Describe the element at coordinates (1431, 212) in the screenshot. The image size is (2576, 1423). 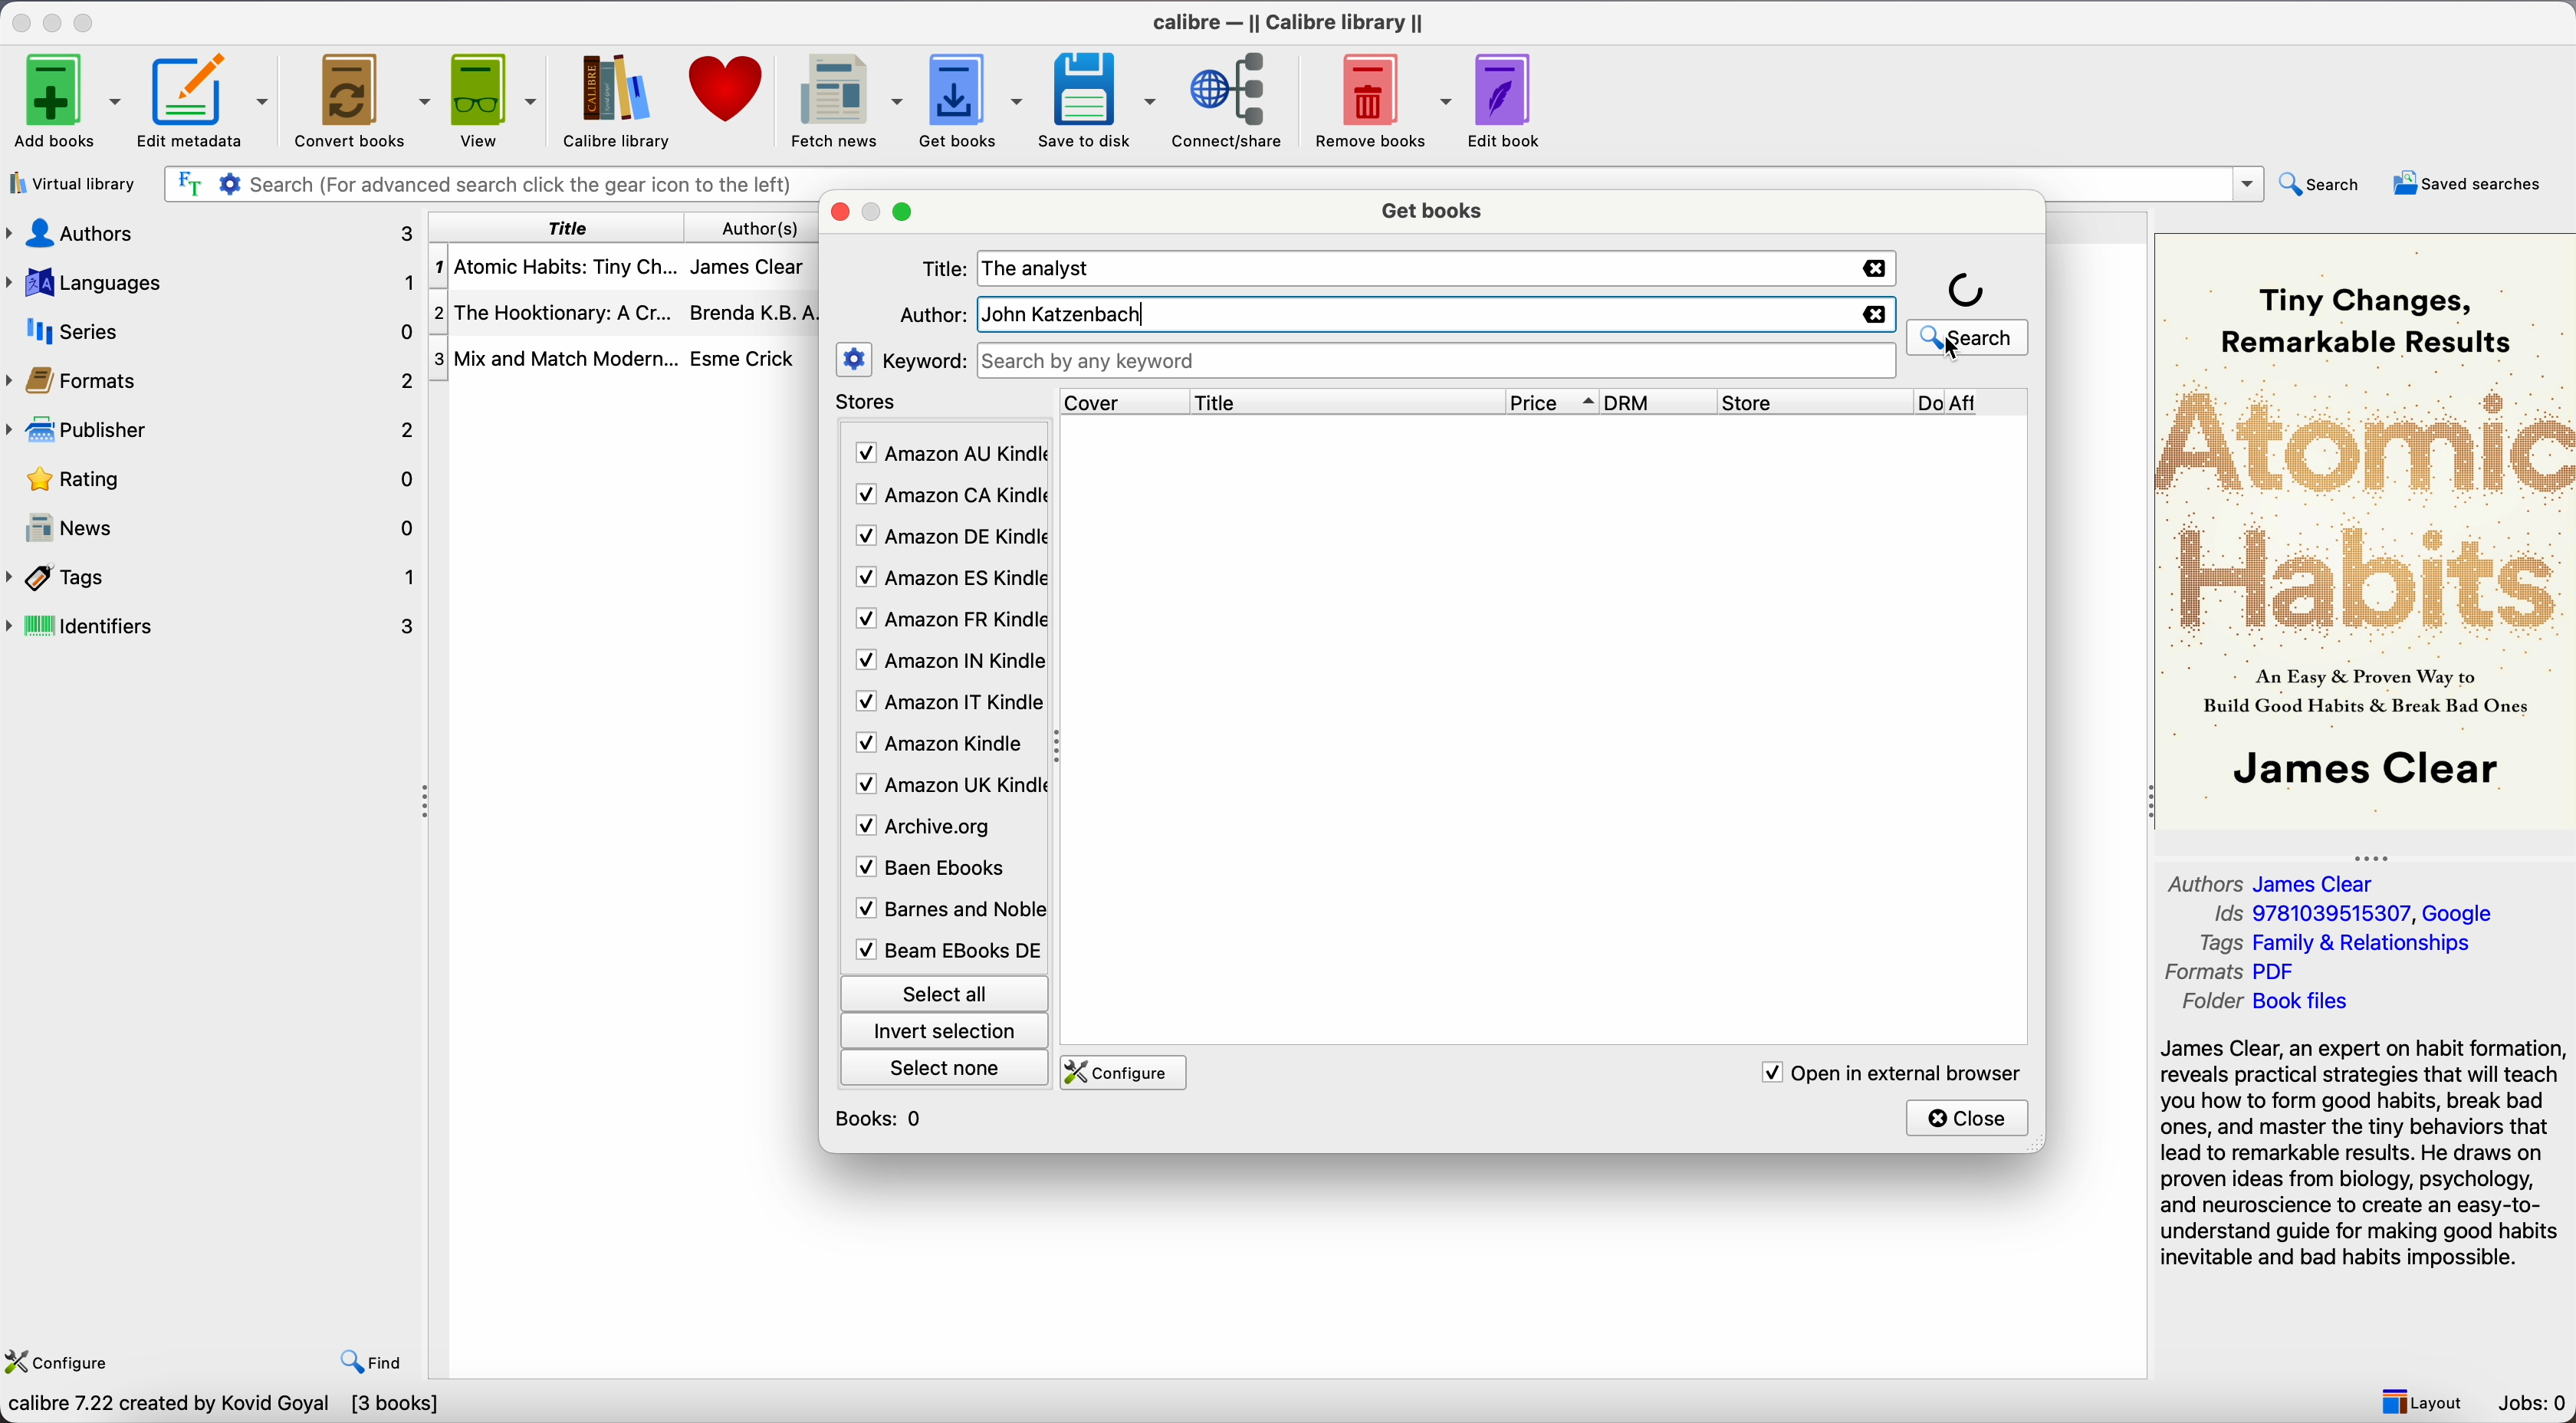
I see `get books` at that location.